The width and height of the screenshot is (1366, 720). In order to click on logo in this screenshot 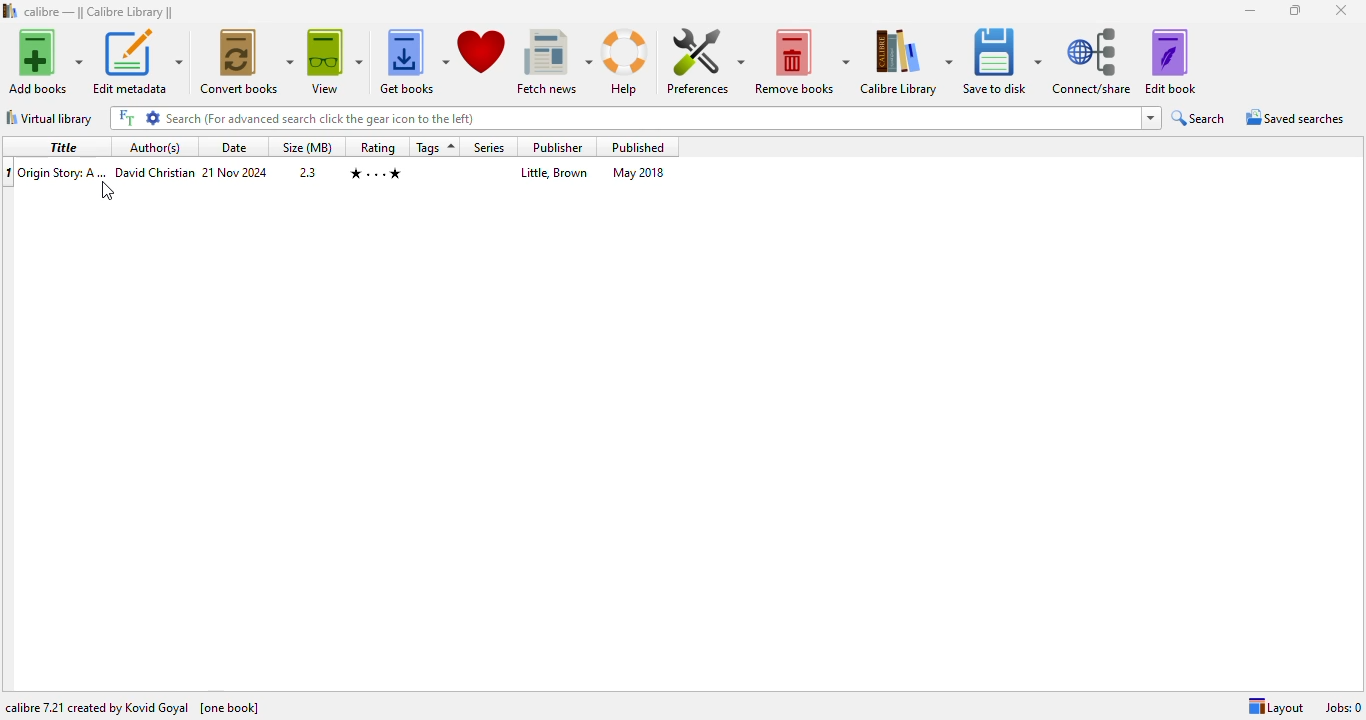, I will do `click(10, 11)`.